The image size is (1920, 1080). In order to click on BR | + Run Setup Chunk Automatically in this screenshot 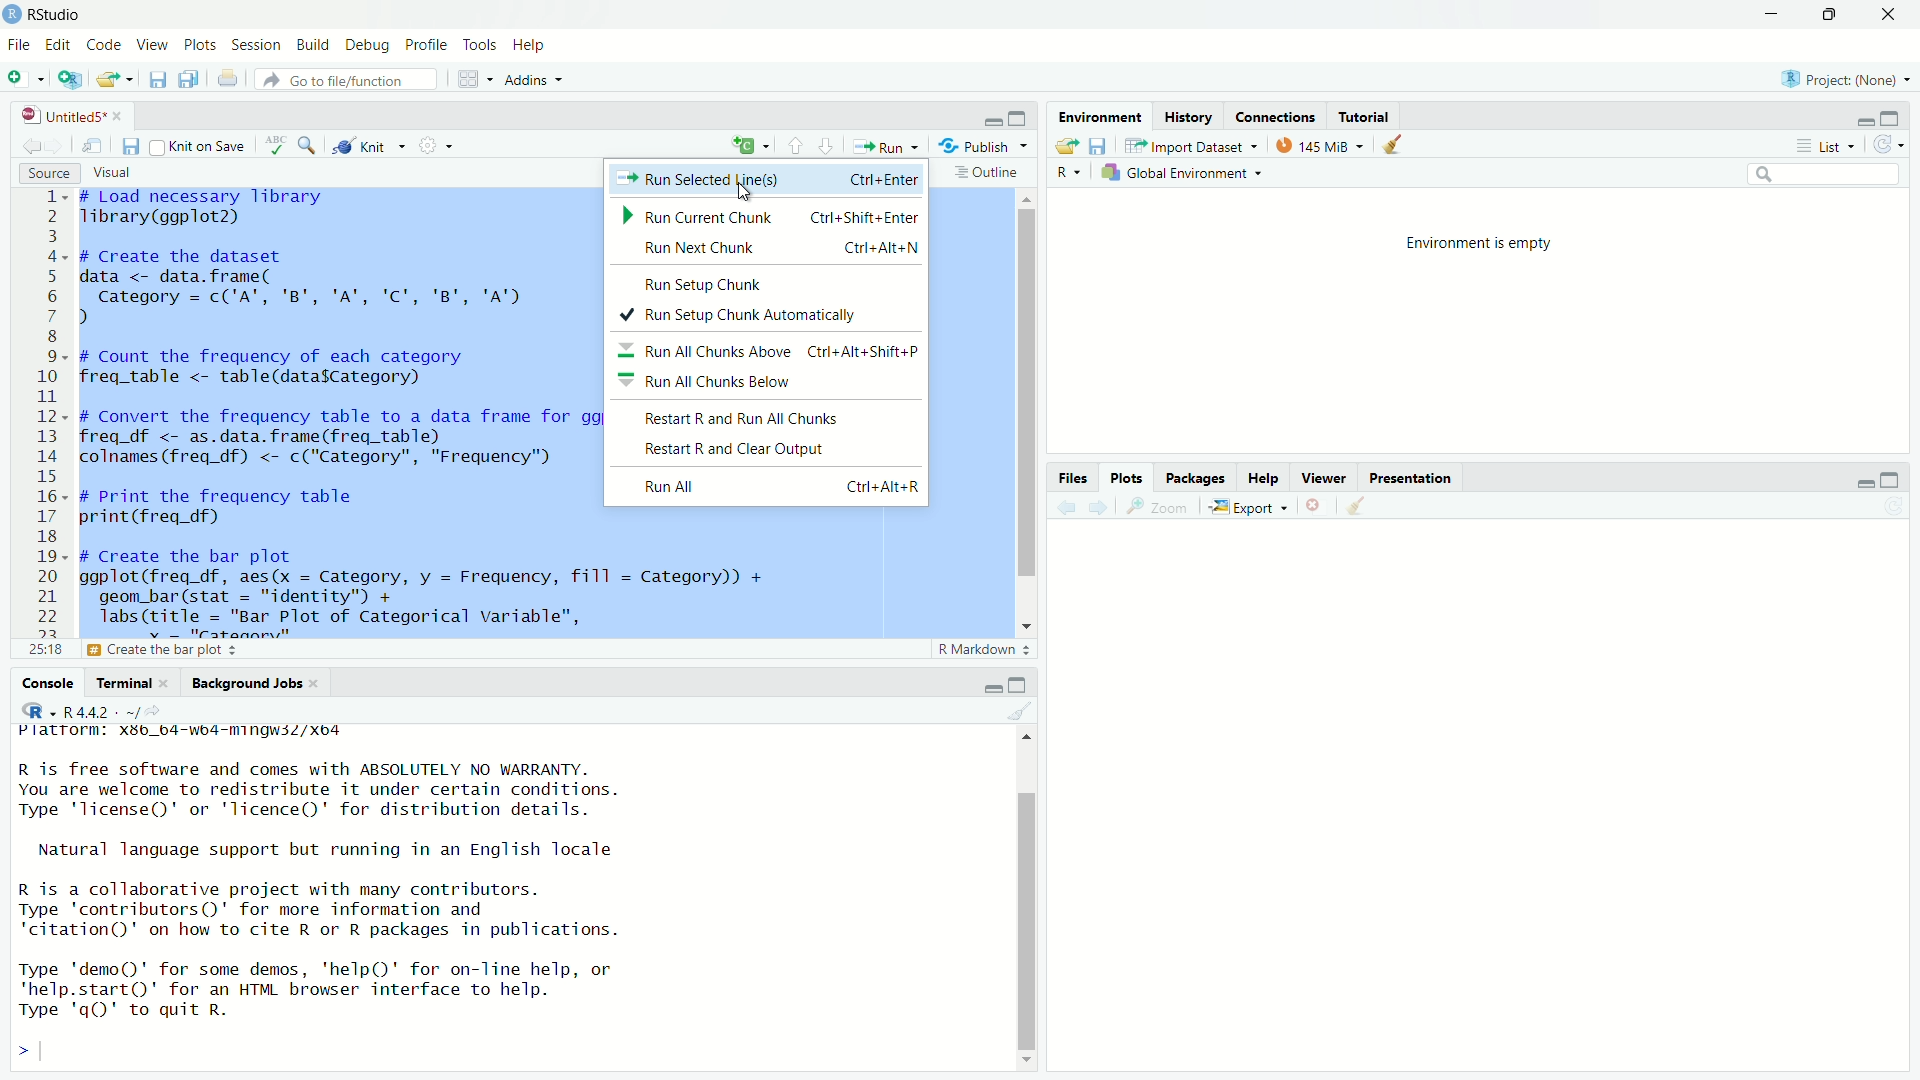, I will do `click(748, 318)`.